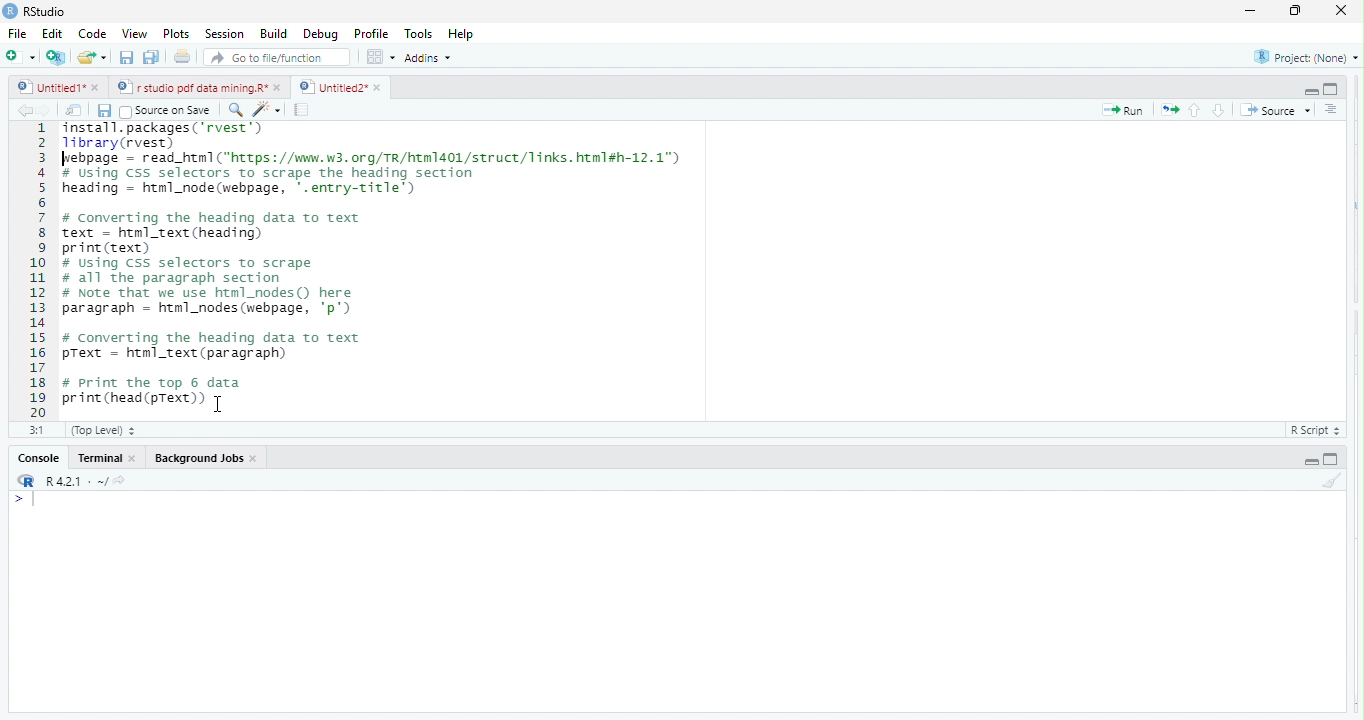  Describe the element at coordinates (104, 112) in the screenshot. I see `save current document` at that location.